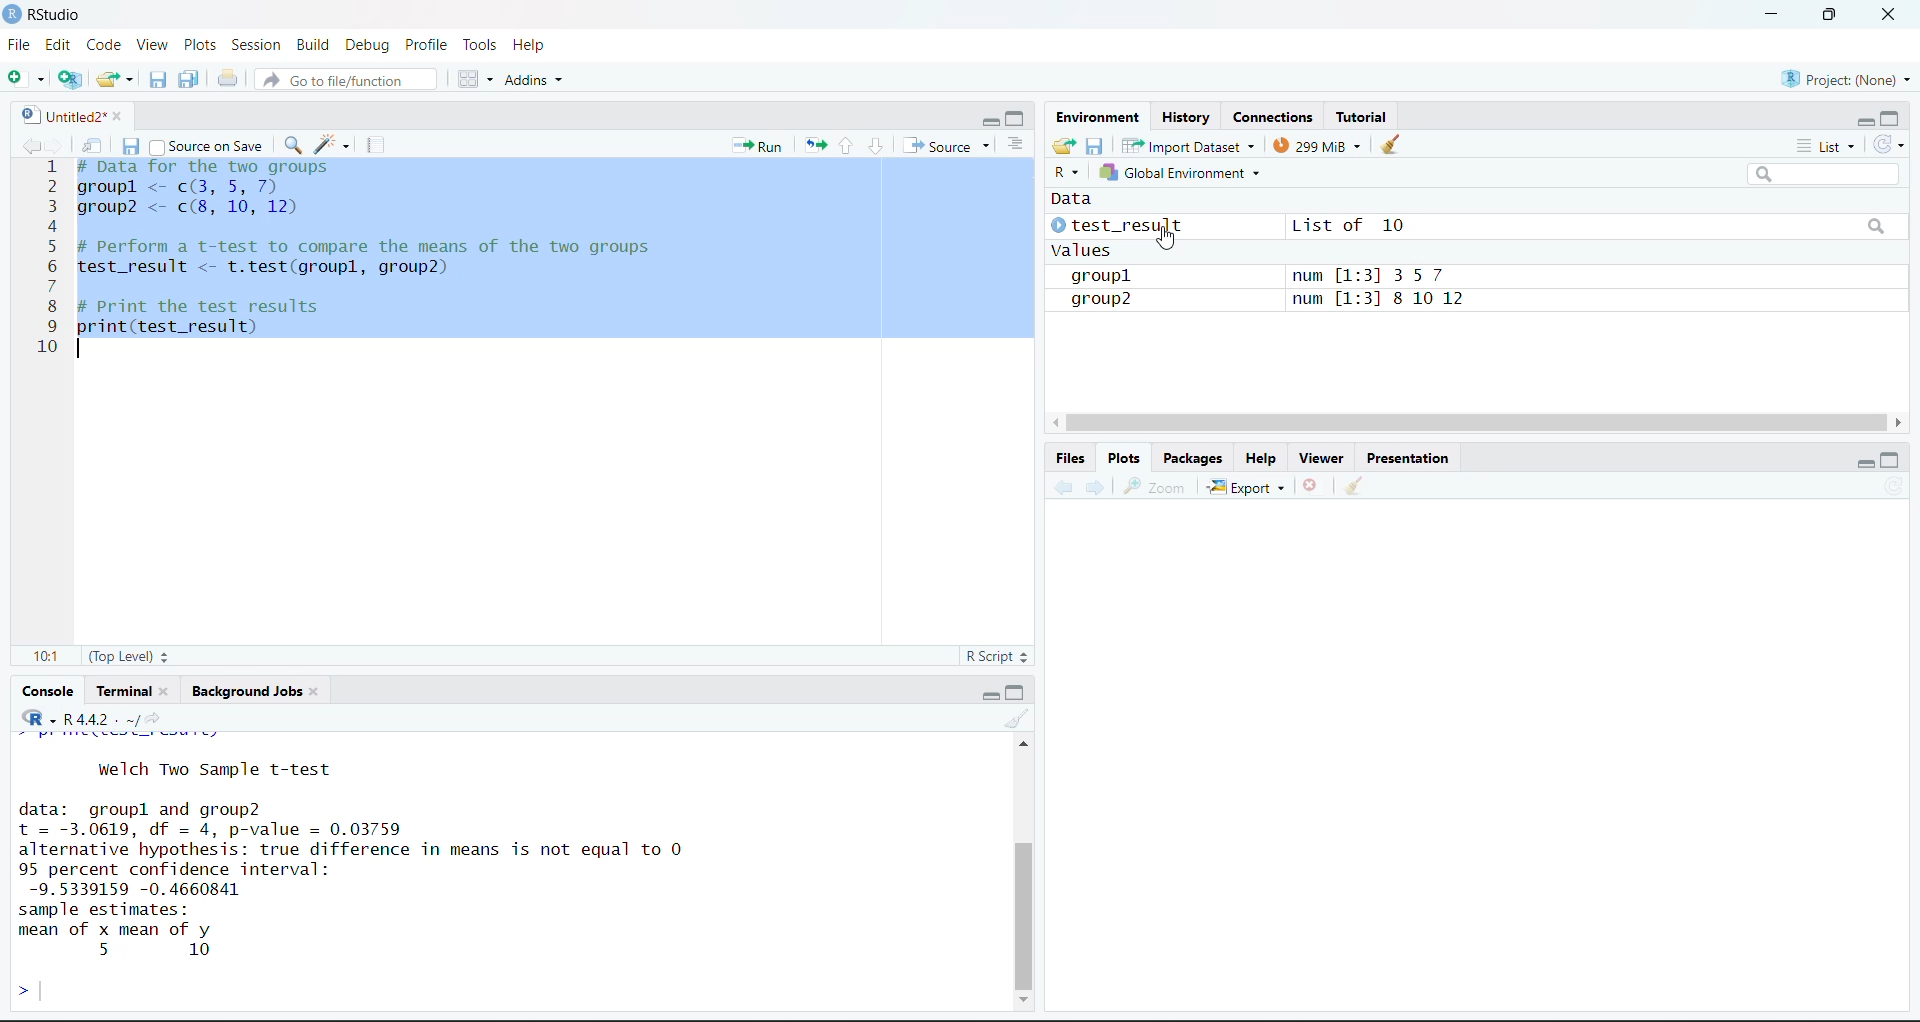 Image resolution: width=1920 pixels, height=1022 pixels. What do you see at coordinates (131, 720) in the screenshot?
I see `.~/` at bounding box center [131, 720].